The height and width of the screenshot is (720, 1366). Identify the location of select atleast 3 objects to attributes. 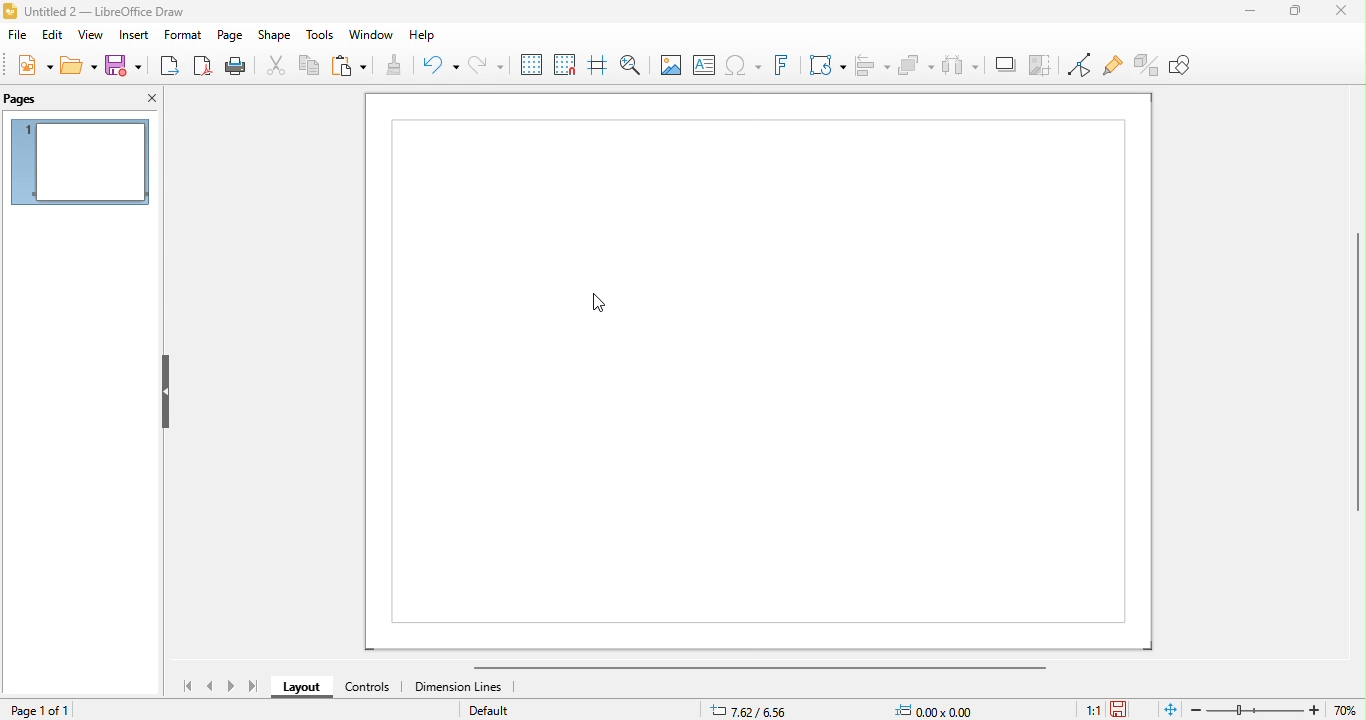
(960, 66).